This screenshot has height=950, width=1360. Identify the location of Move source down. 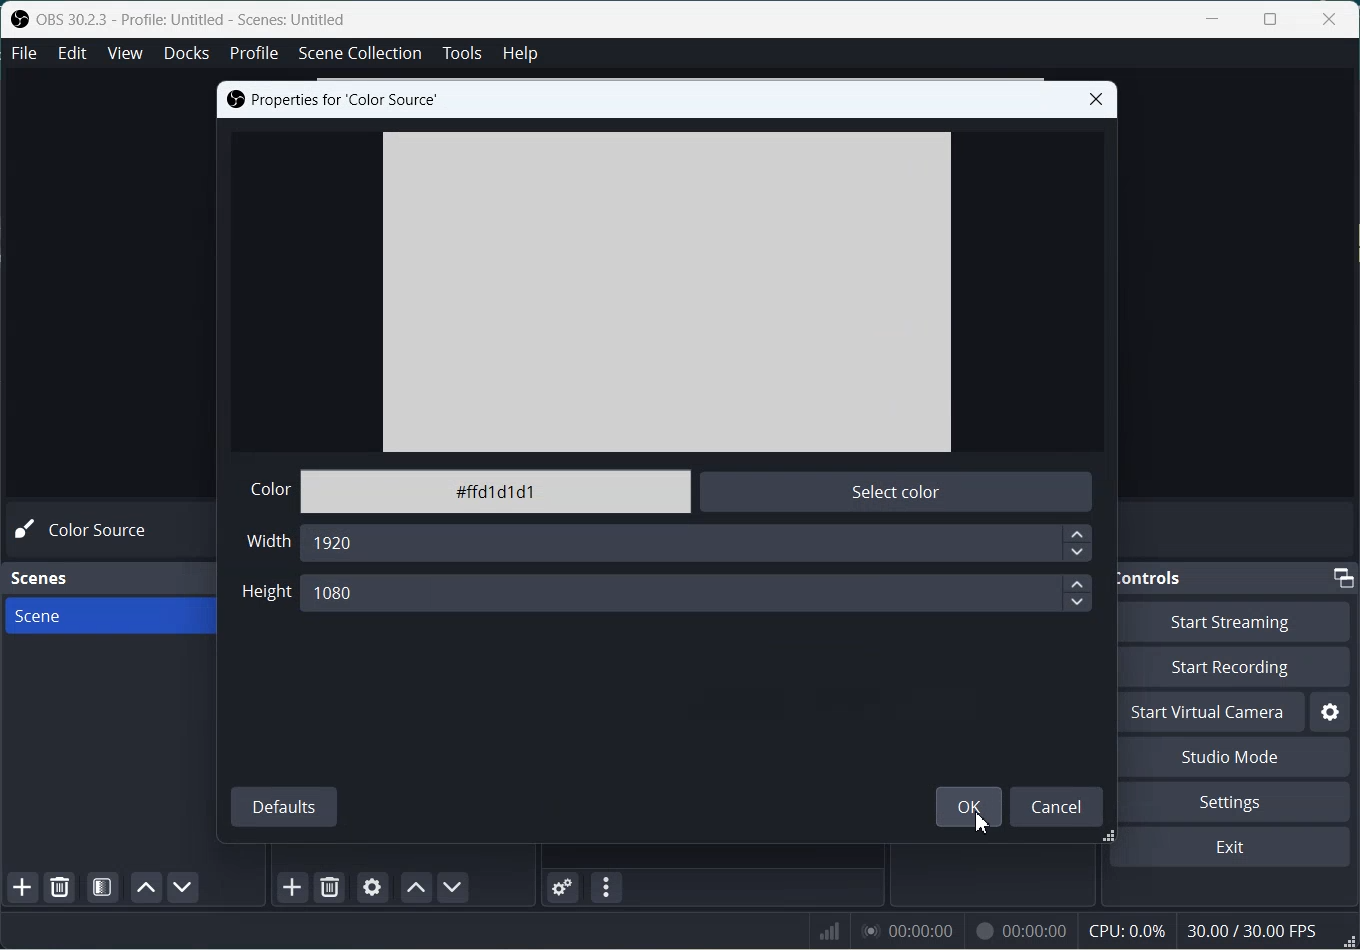
(453, 887).